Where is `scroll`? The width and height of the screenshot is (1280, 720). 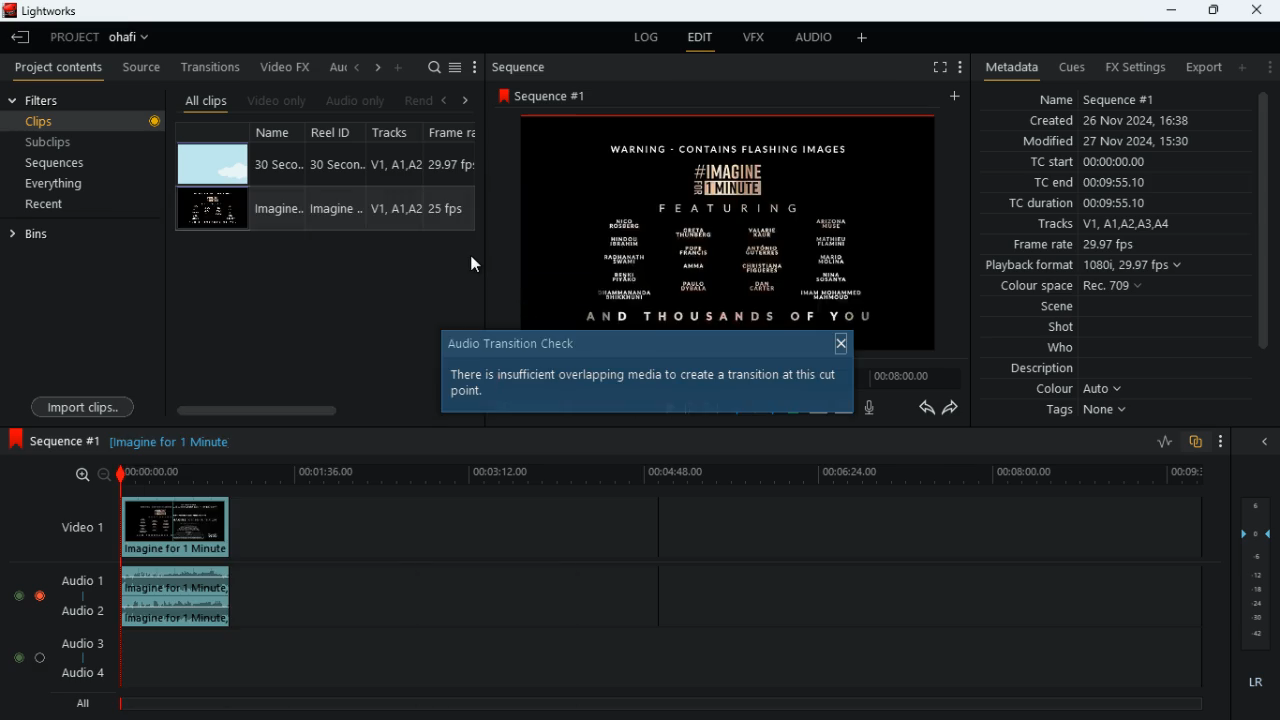
scroll is located at coordinates (1262, 231).